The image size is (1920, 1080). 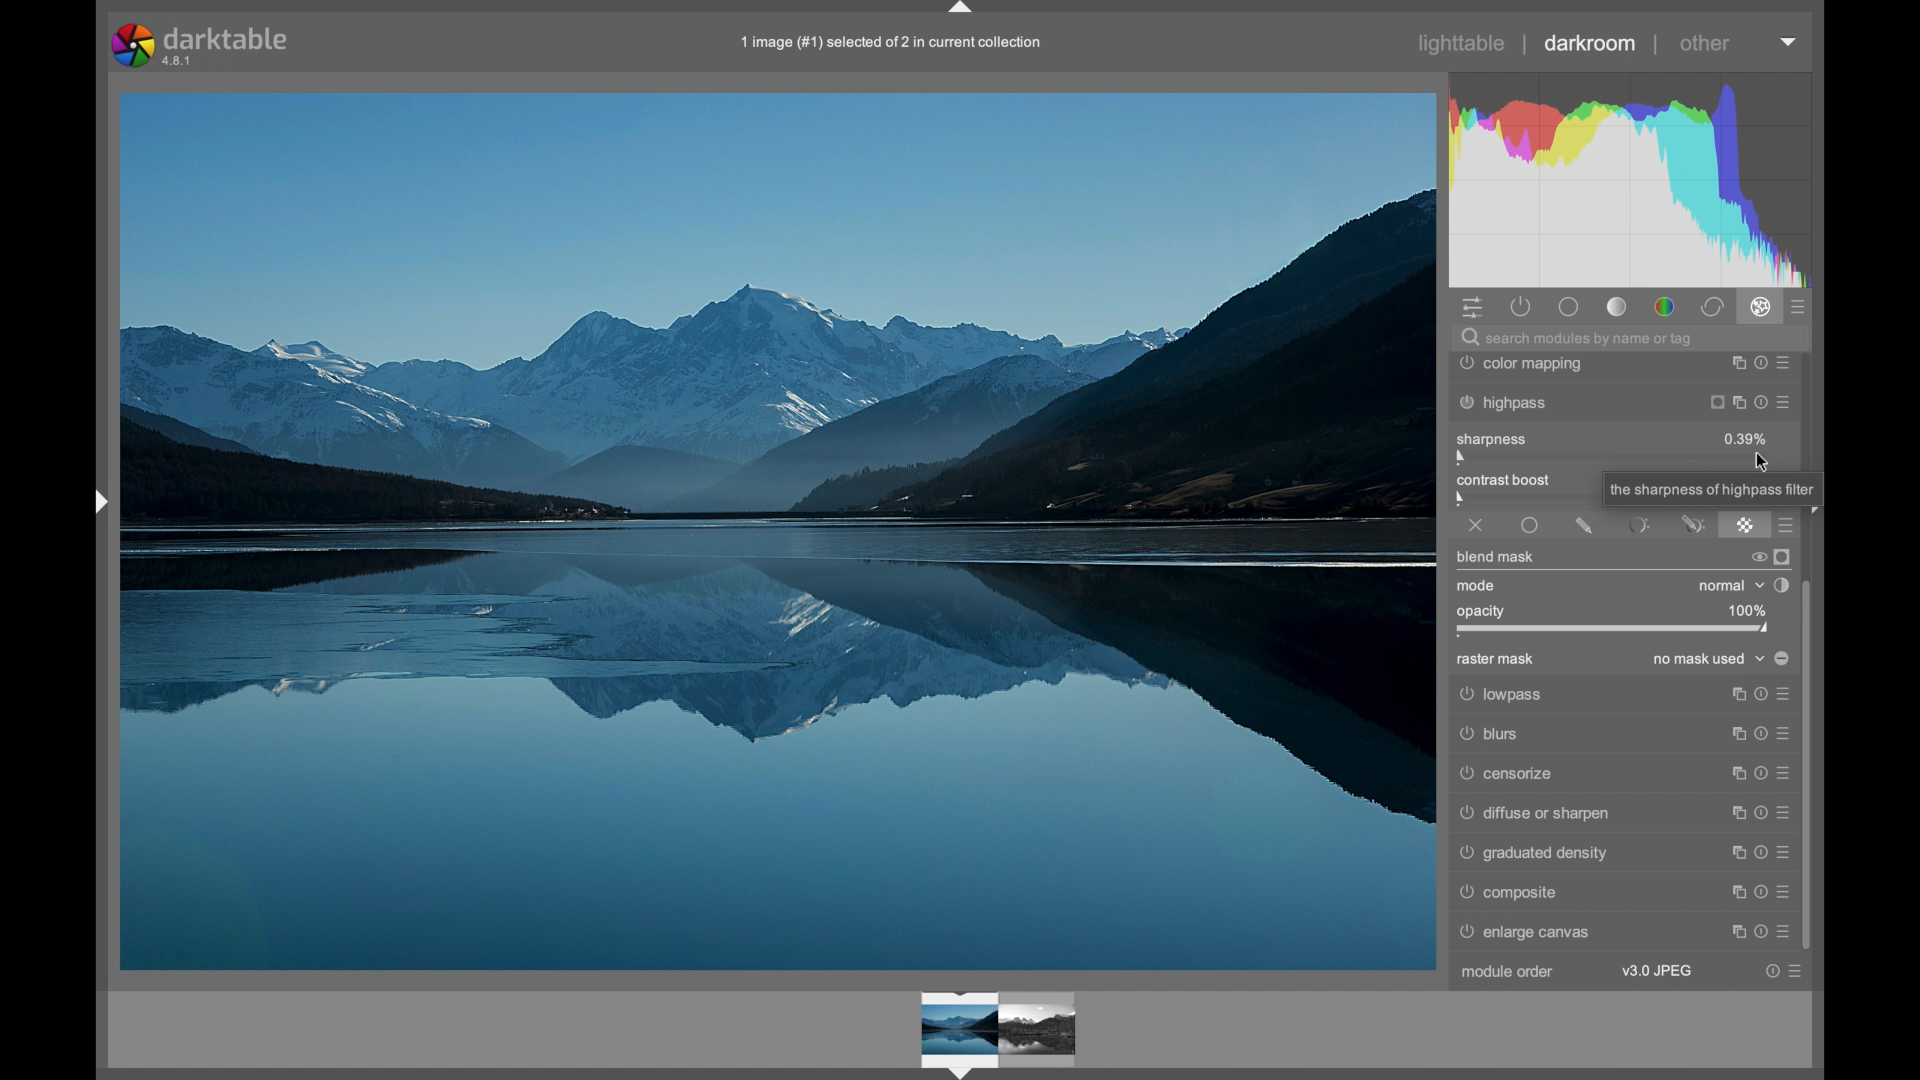 What do you see at coordinates (1745, 610) in the screenshot?
I see `100%` at bounding box center [1745, 610].